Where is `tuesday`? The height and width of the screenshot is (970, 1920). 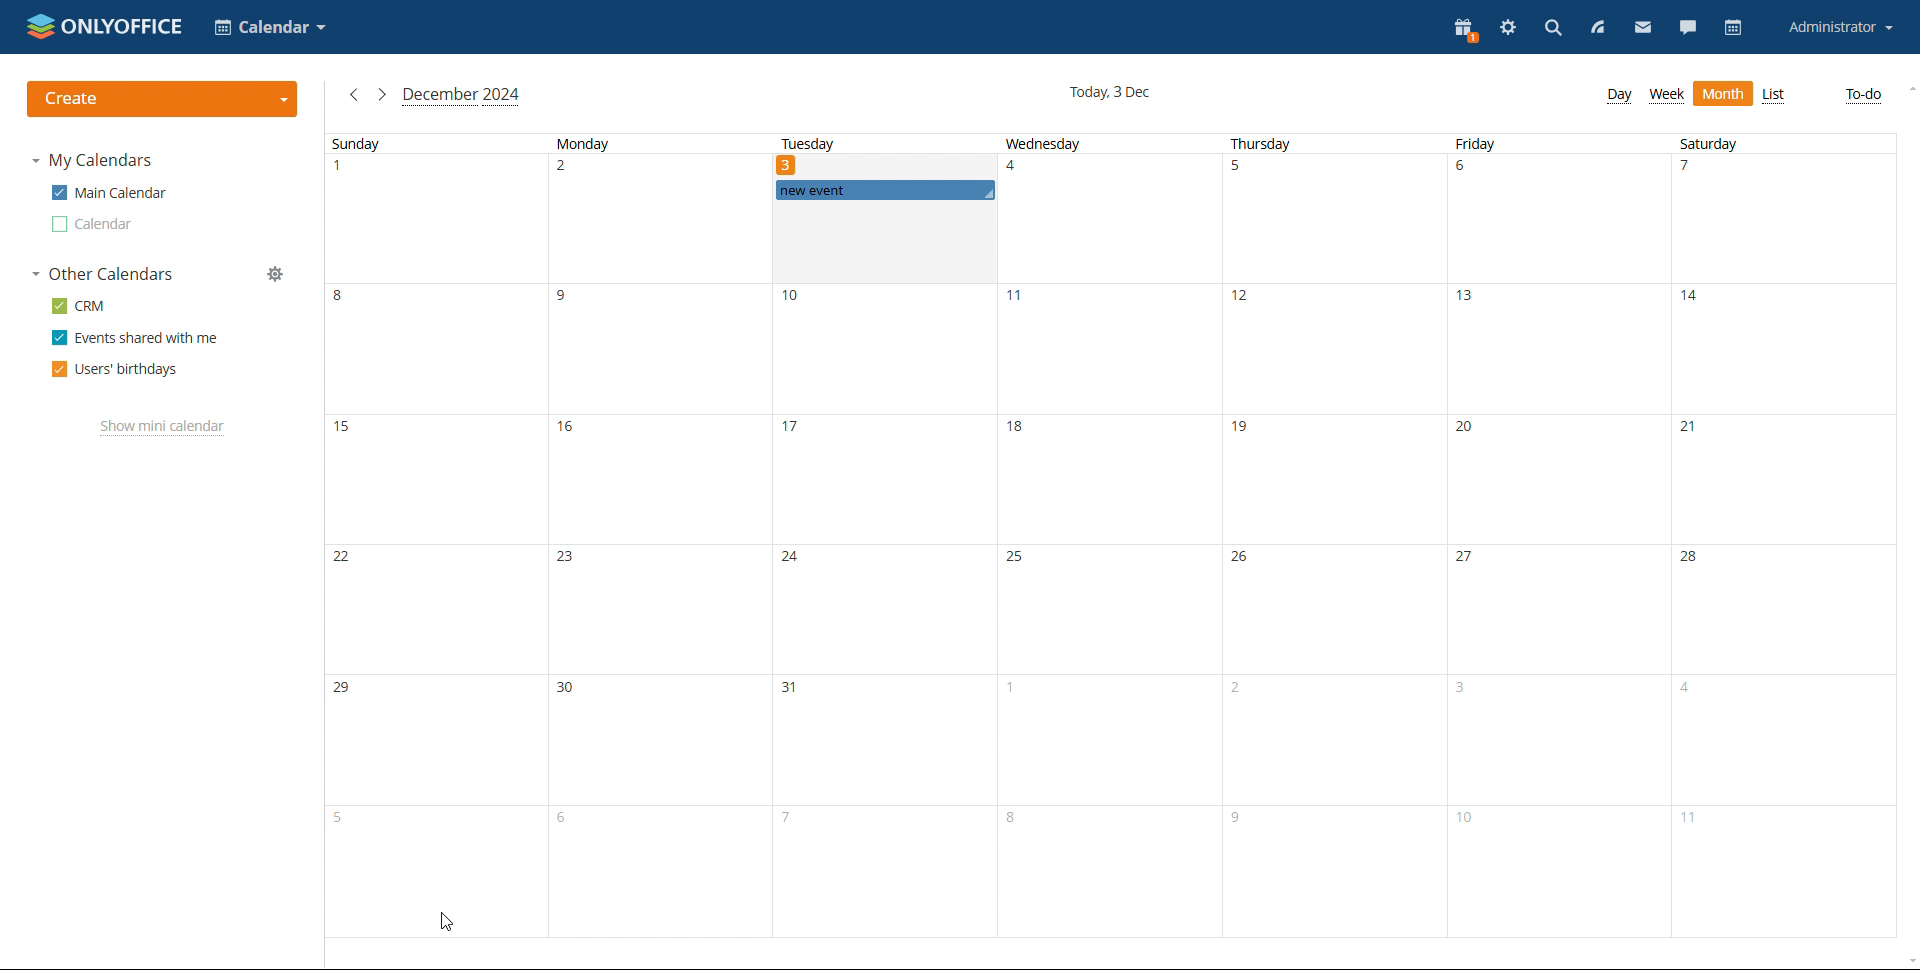 tuesday is located at coordinates (882, 603).